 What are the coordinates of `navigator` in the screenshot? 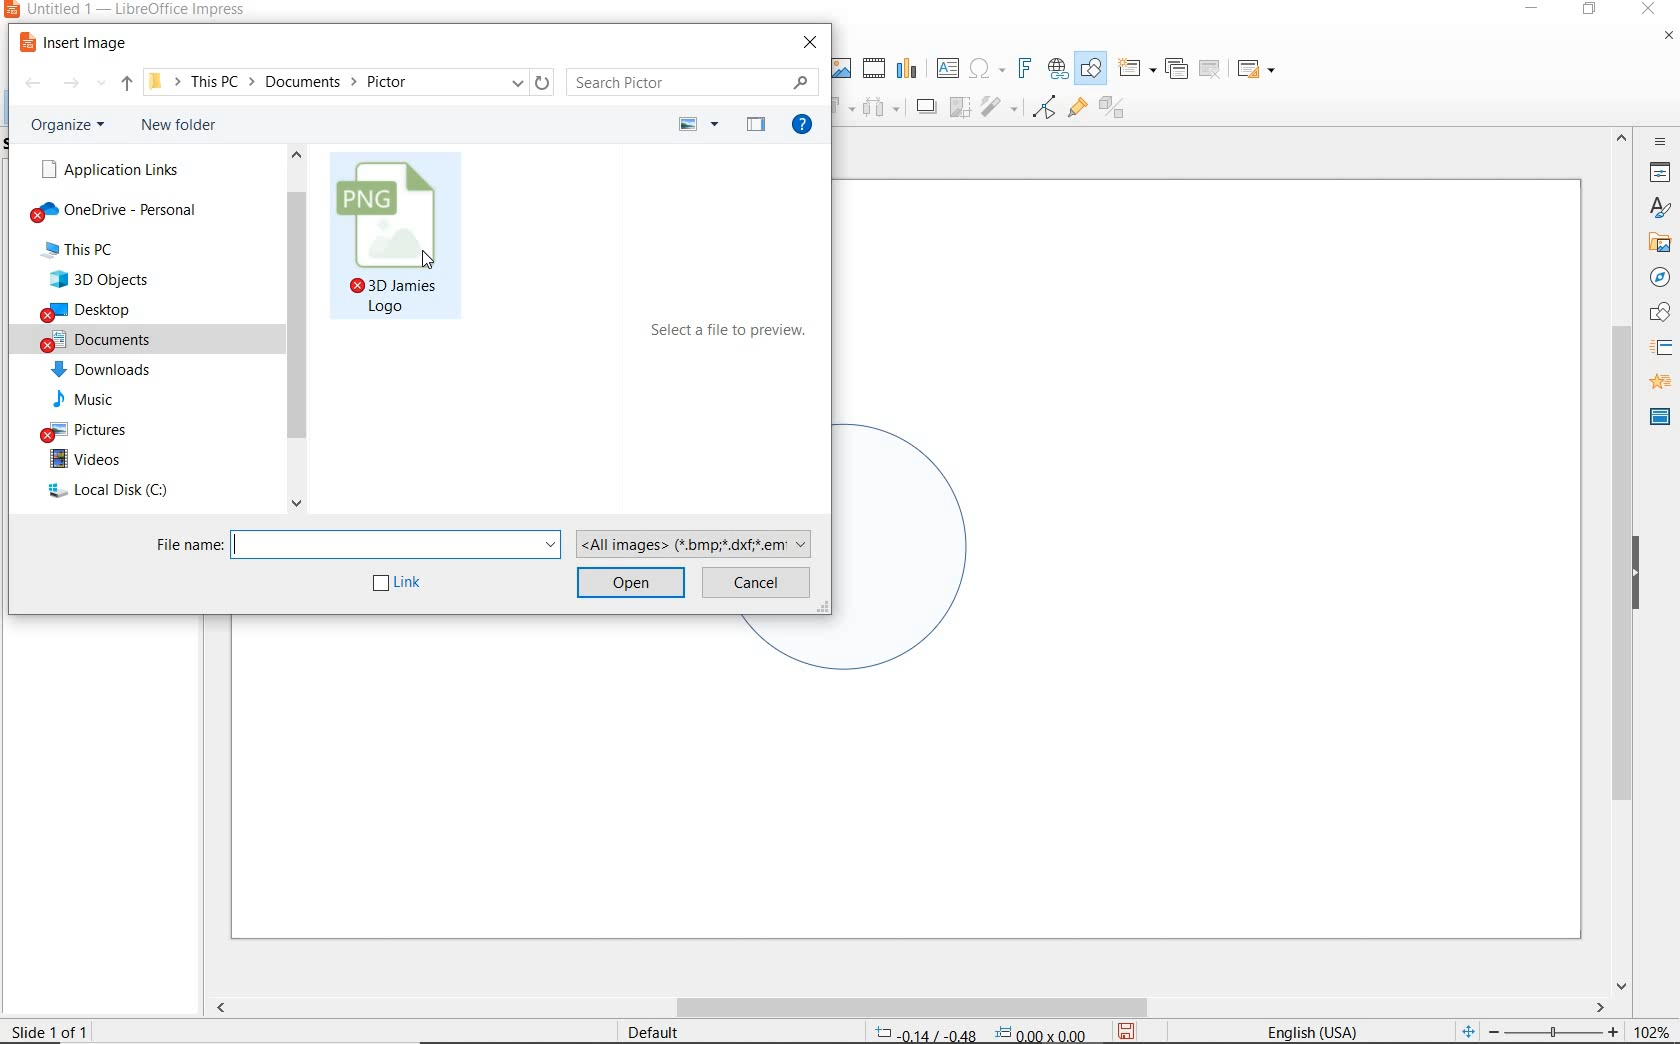 It's located at (1660, 278).